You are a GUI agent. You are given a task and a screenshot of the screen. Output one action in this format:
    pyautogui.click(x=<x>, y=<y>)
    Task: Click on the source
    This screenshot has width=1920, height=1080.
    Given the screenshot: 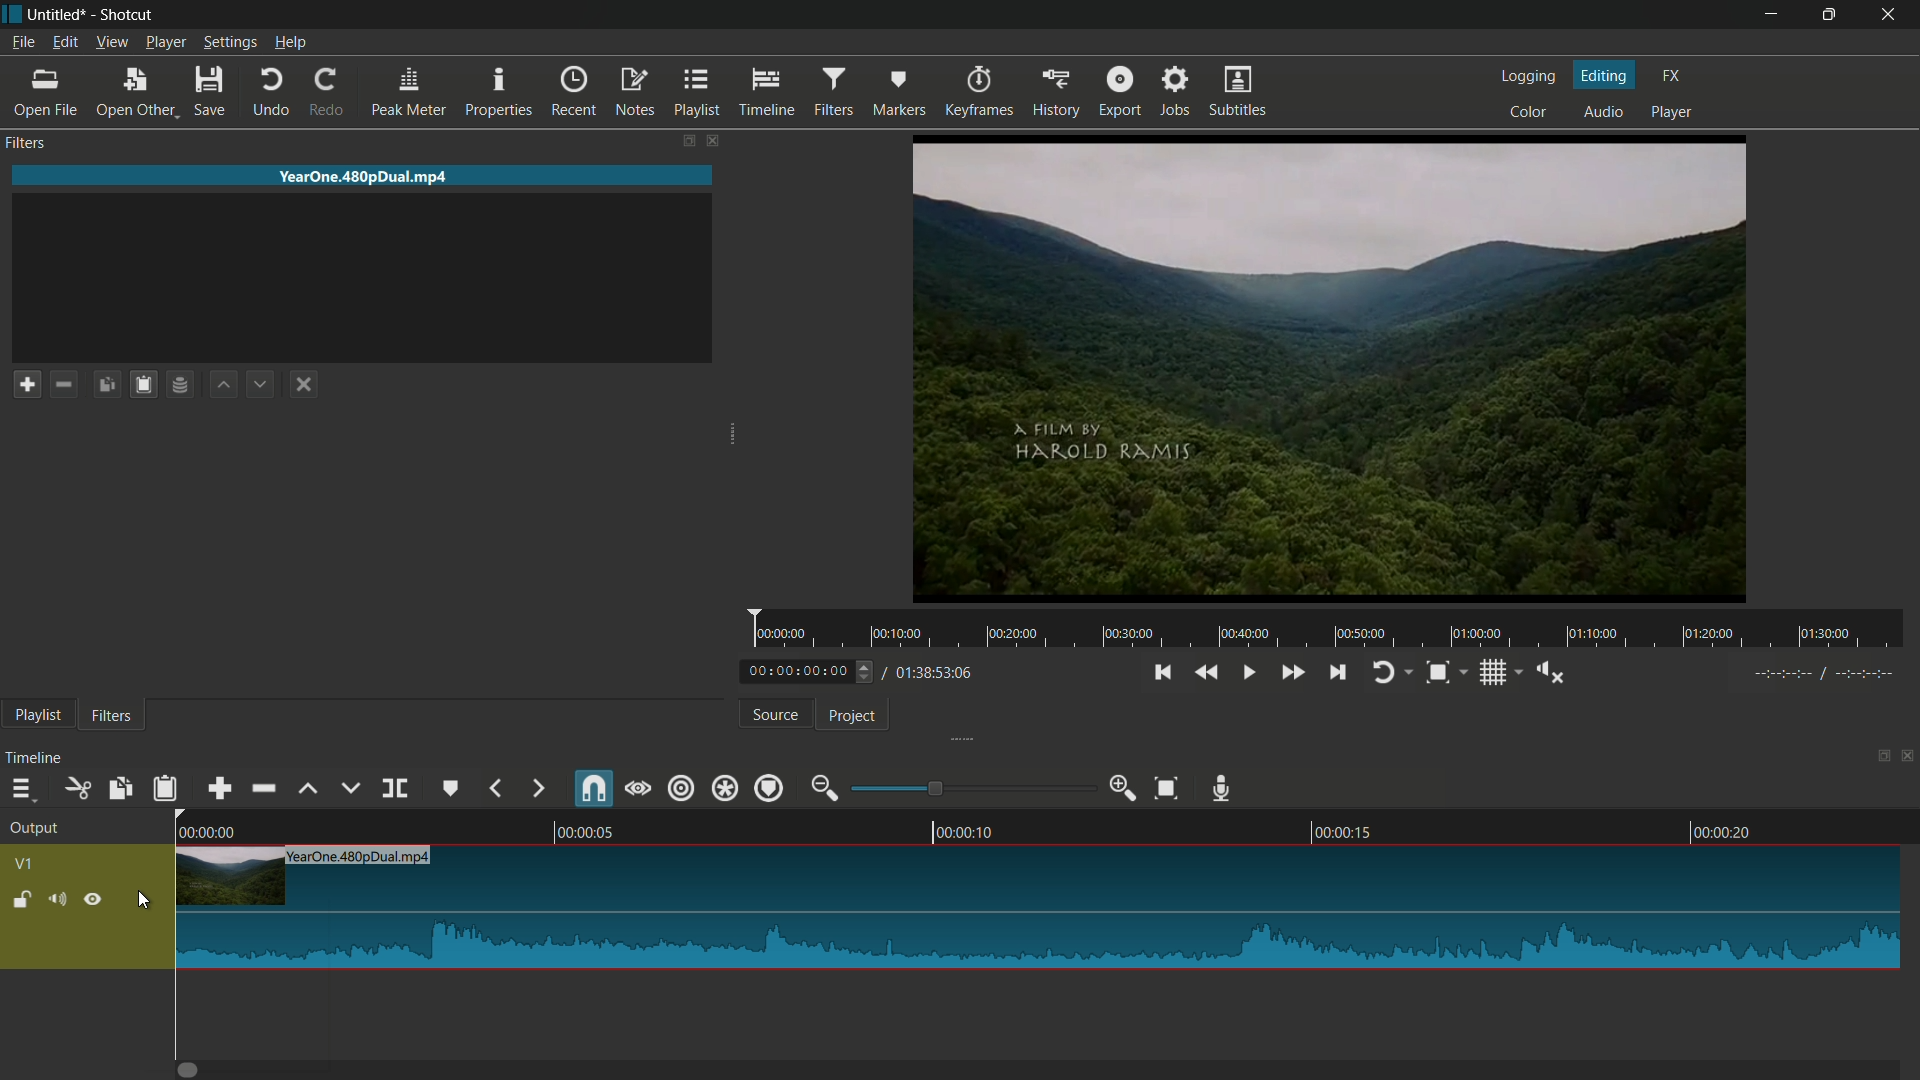 What is the action you would take?
    pyautogui.click(x=776, y=715)
    